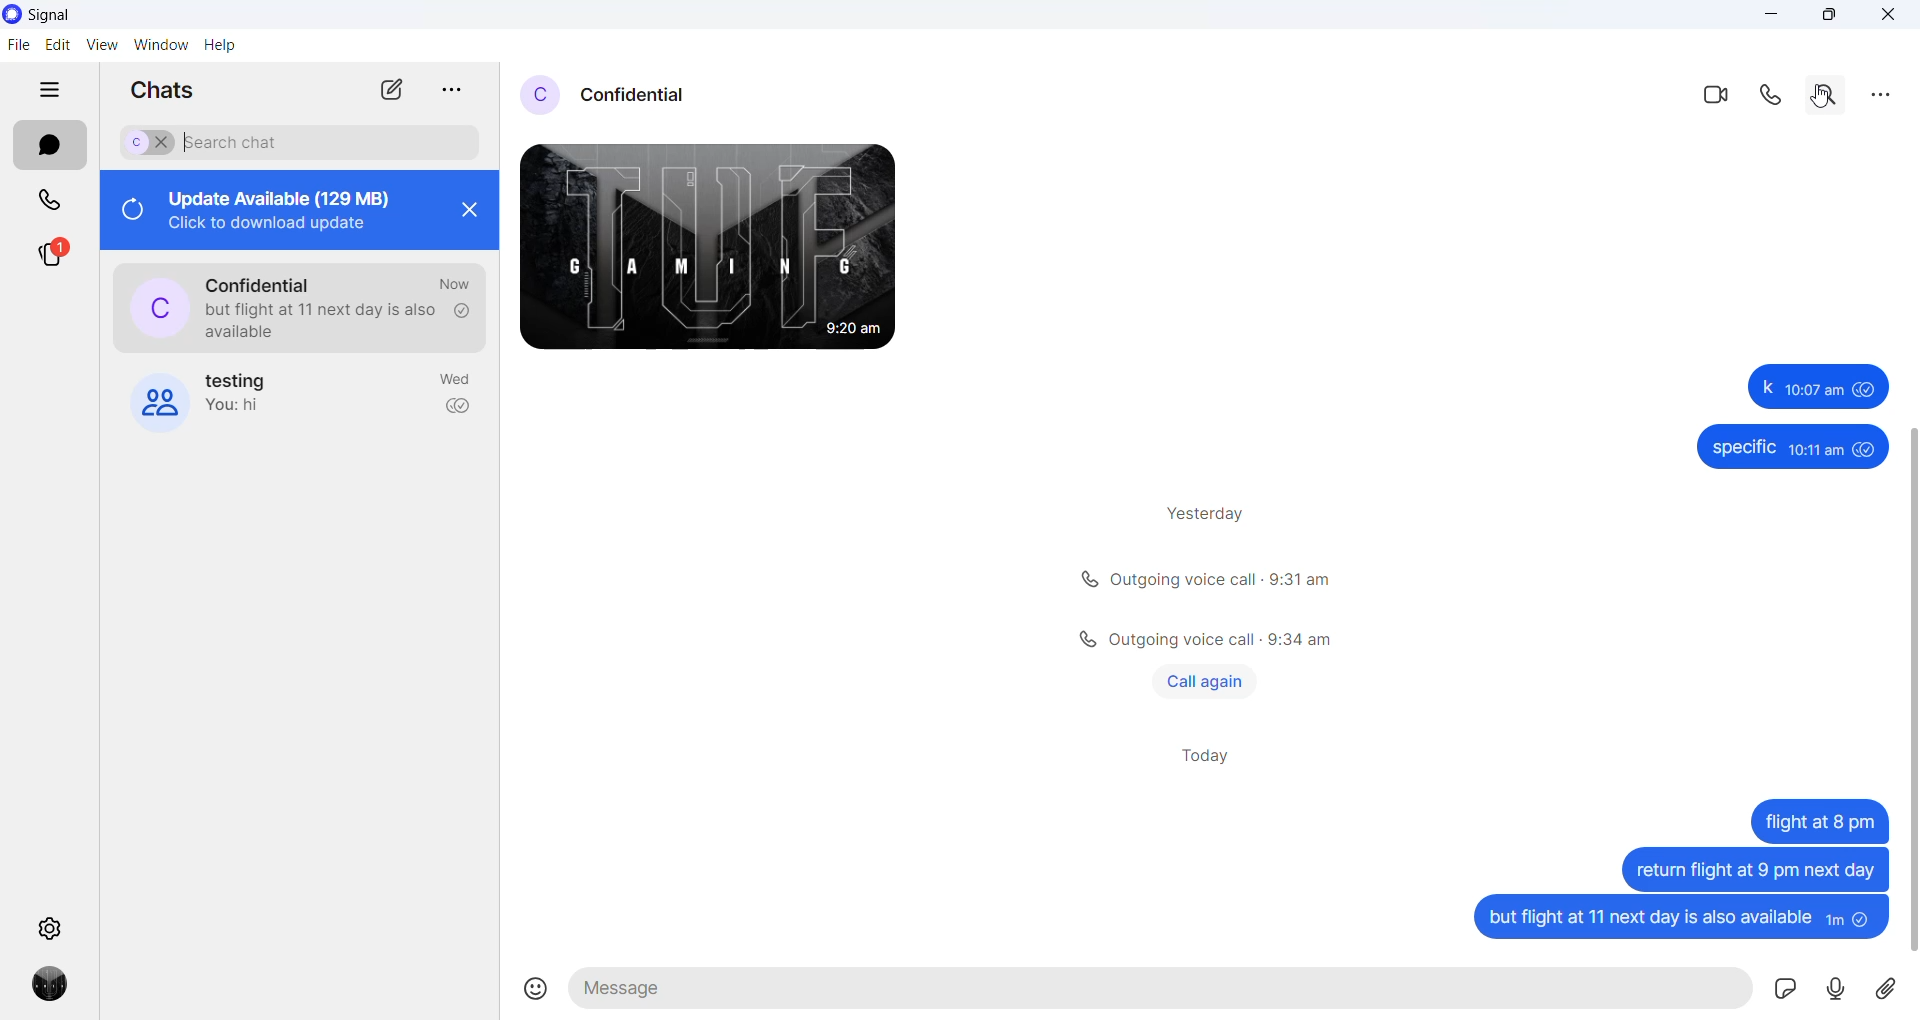  What do you see at coordinates (1895, 992) in the screenshot?
I see `share attachment` at bounding box center [1895, 992].